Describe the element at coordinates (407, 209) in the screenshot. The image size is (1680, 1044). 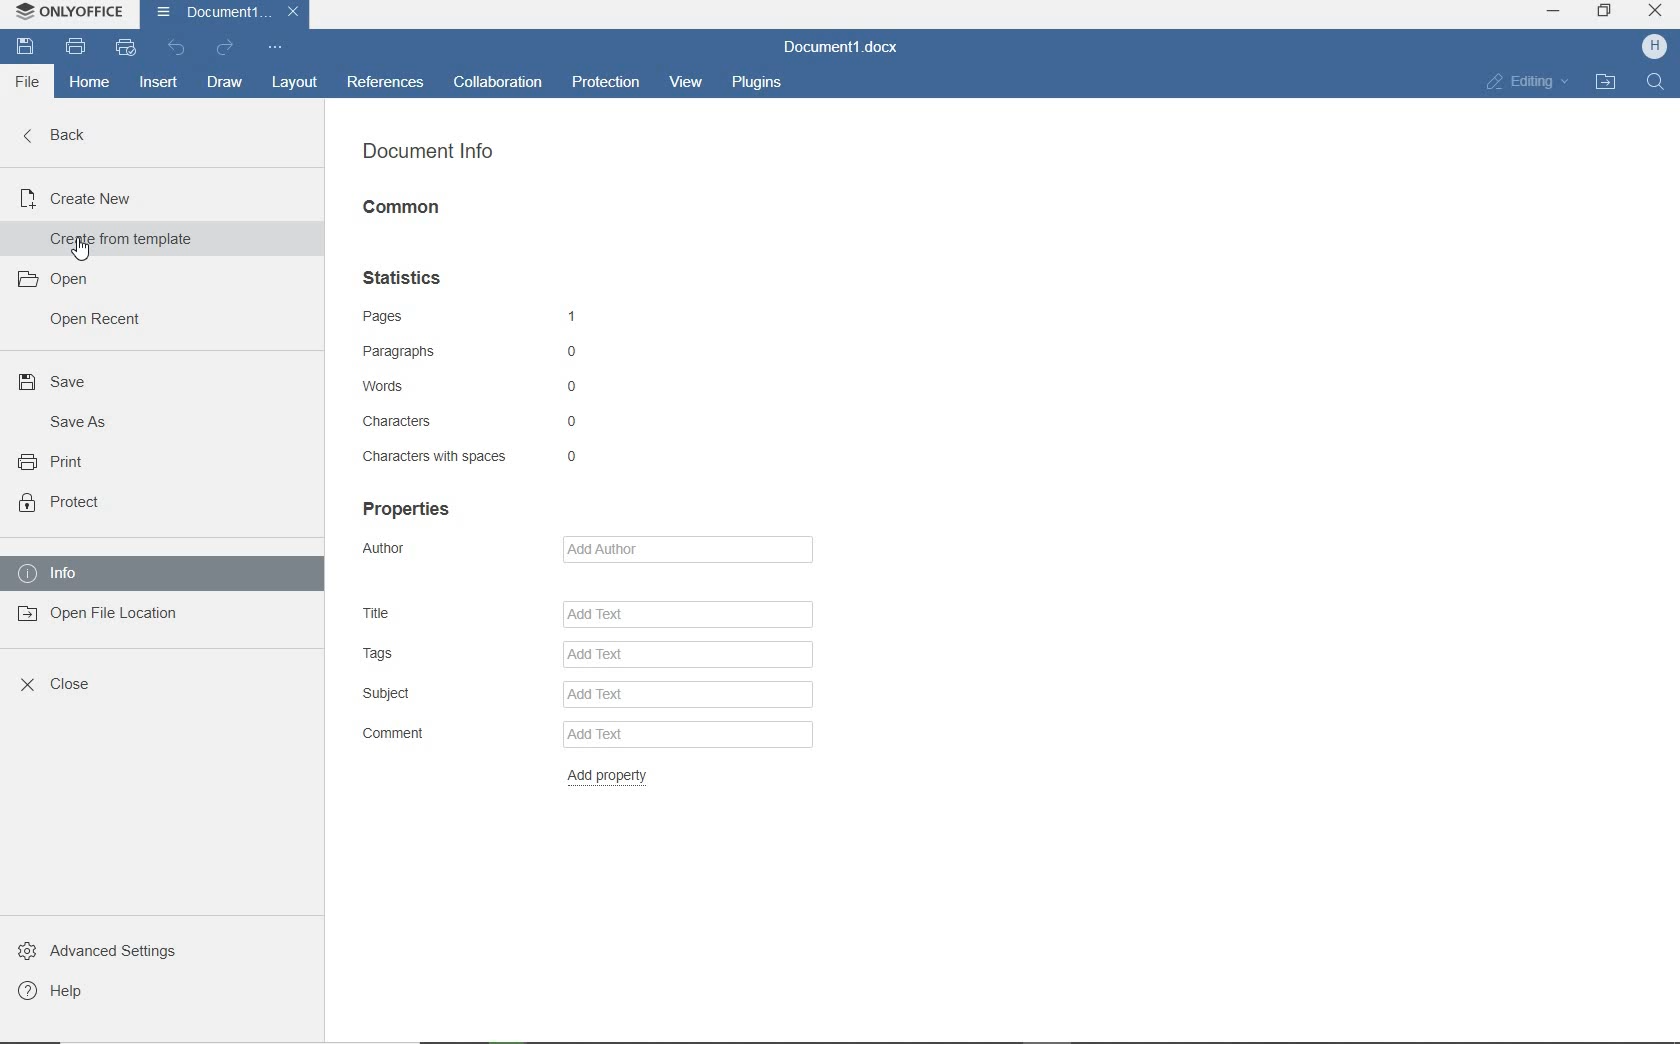
I see `common` at that location.